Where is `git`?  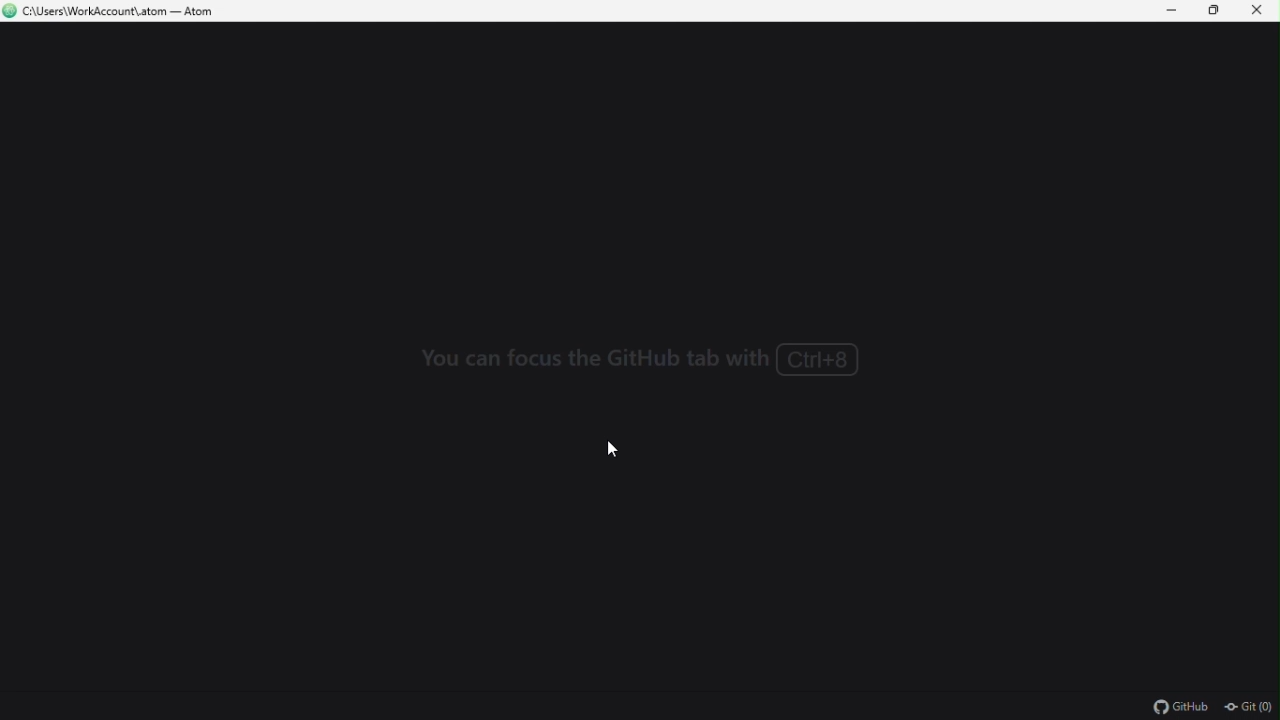 git is located at coordinates (1250, 707).